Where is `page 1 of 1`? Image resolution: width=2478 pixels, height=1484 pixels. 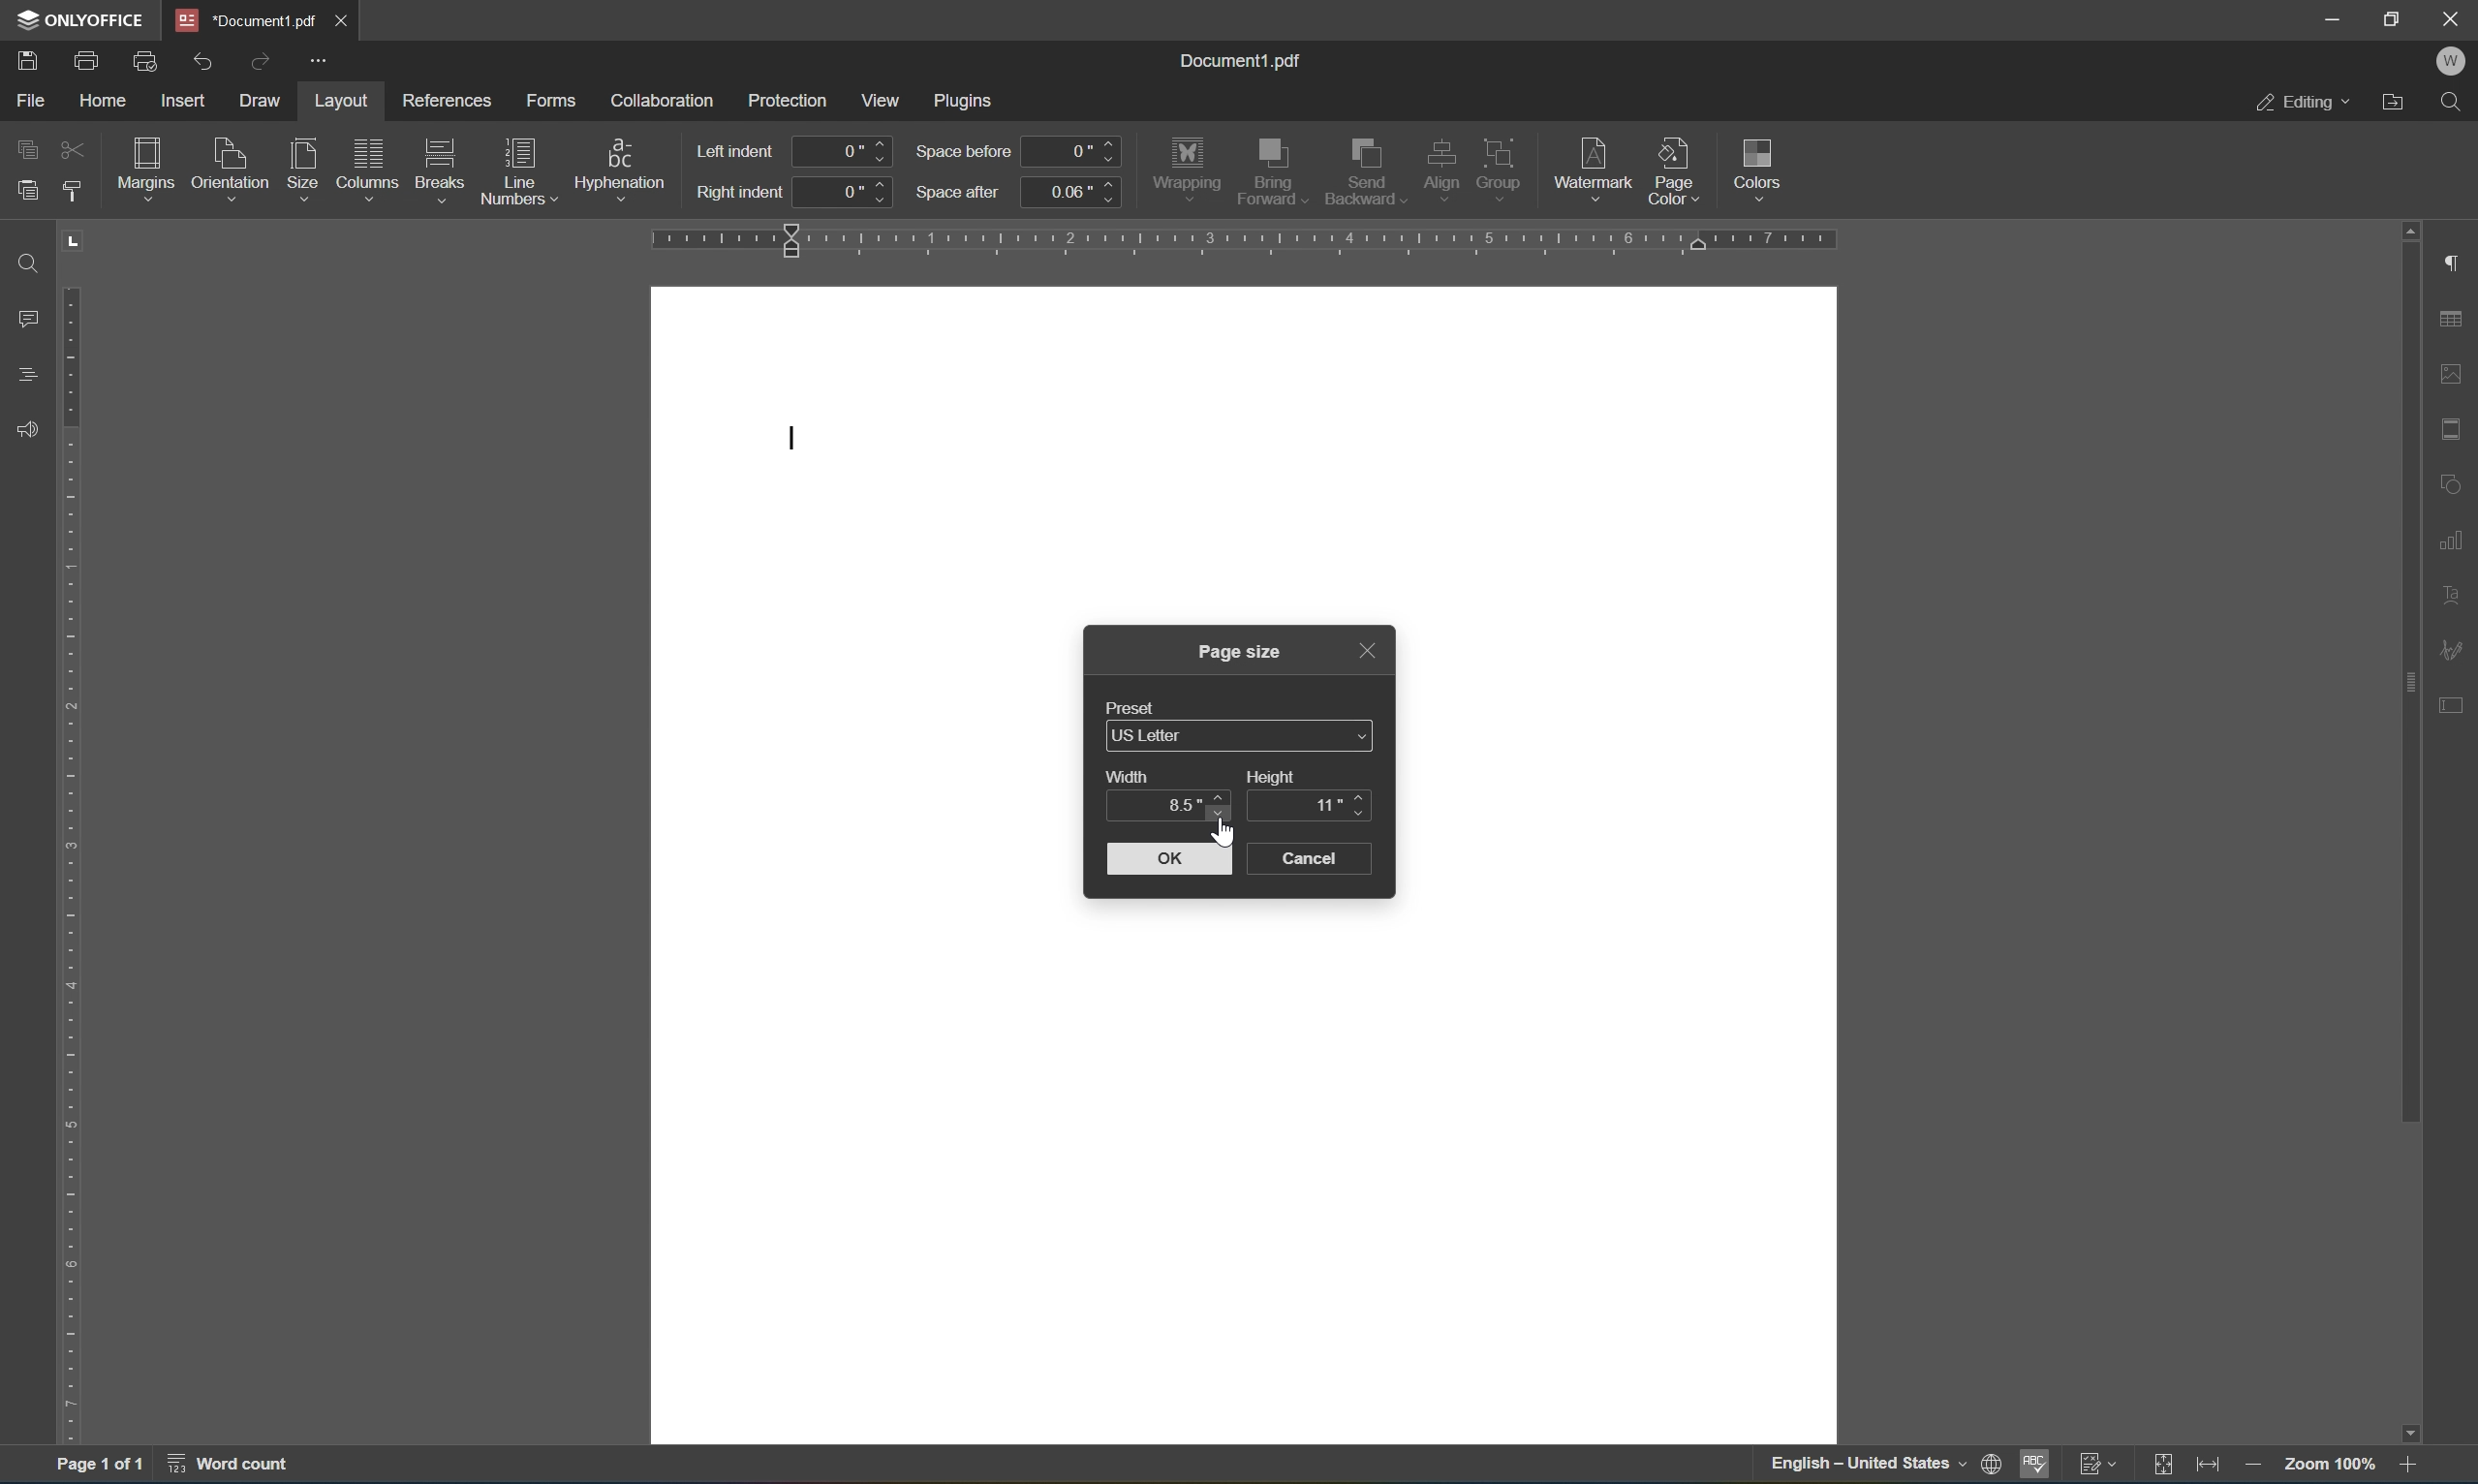
page 1 of 1 is located at coordinates (102, 1468).